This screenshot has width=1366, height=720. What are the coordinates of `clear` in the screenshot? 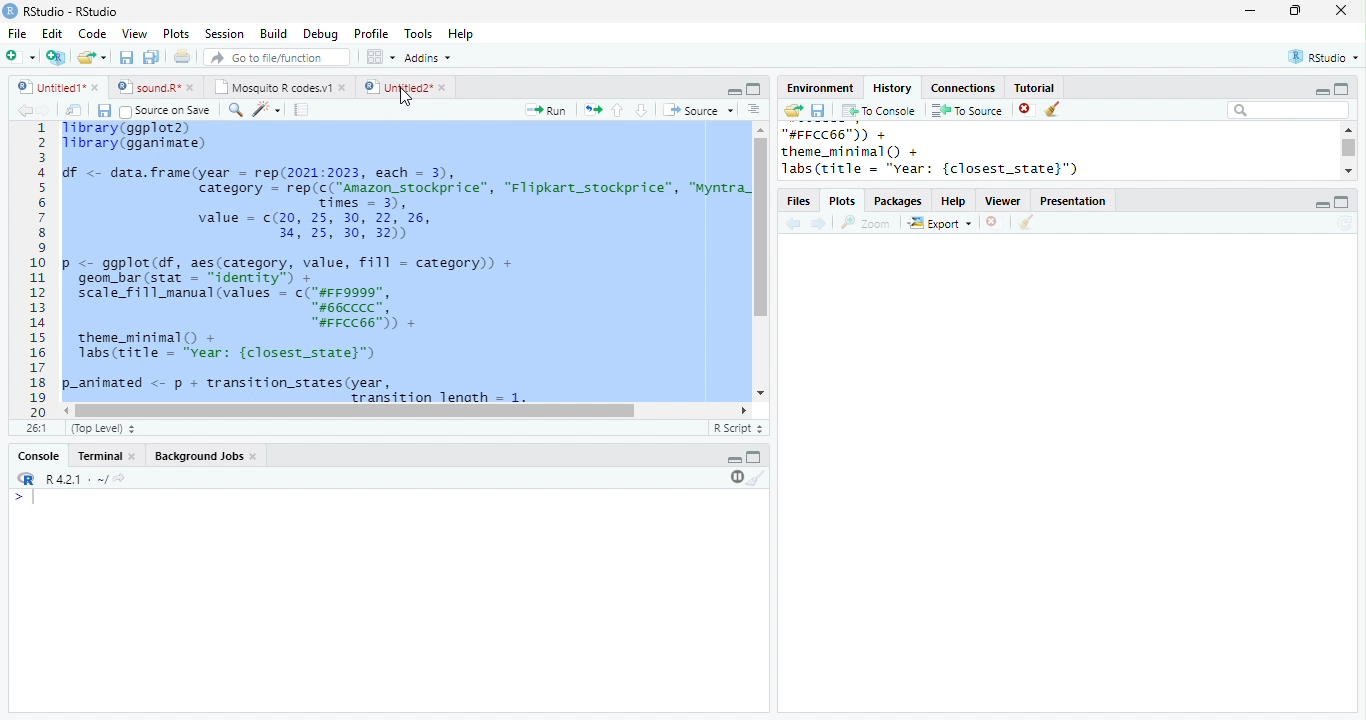 It's located at (1027, 222).